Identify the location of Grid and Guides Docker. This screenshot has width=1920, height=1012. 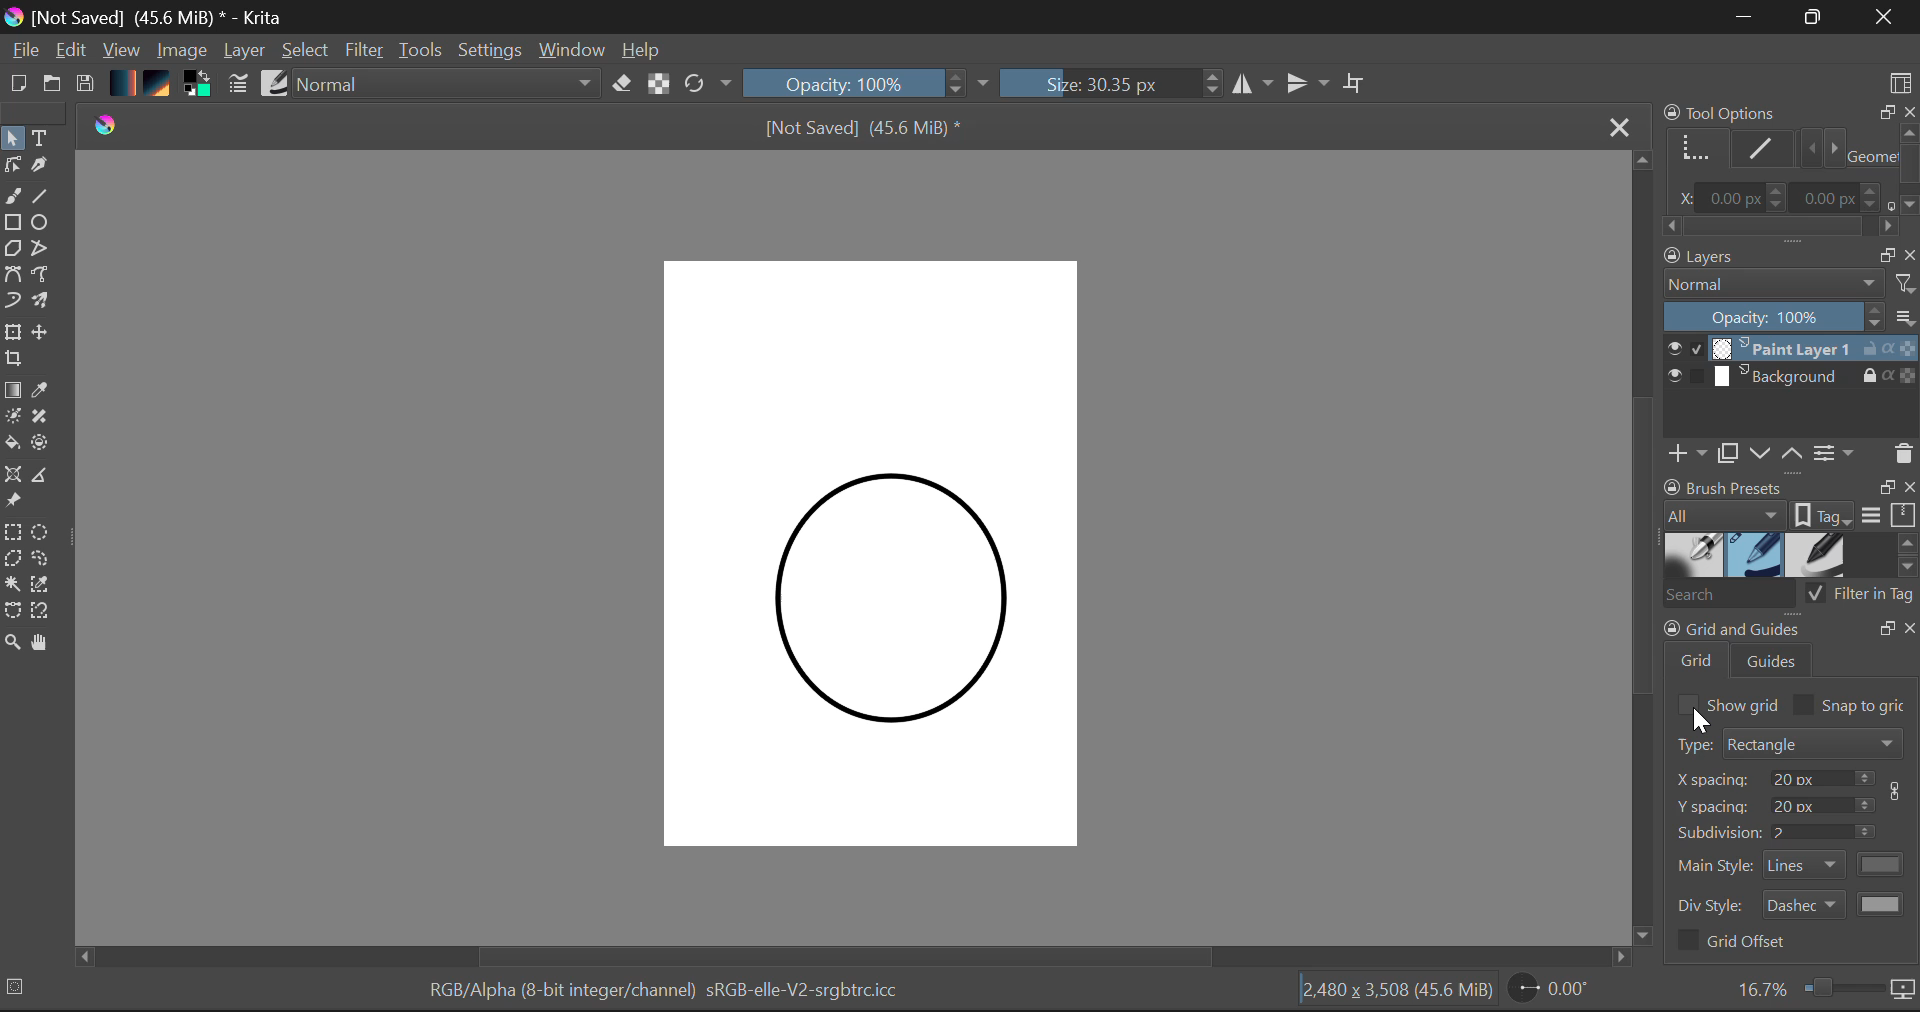
(1792, 790).